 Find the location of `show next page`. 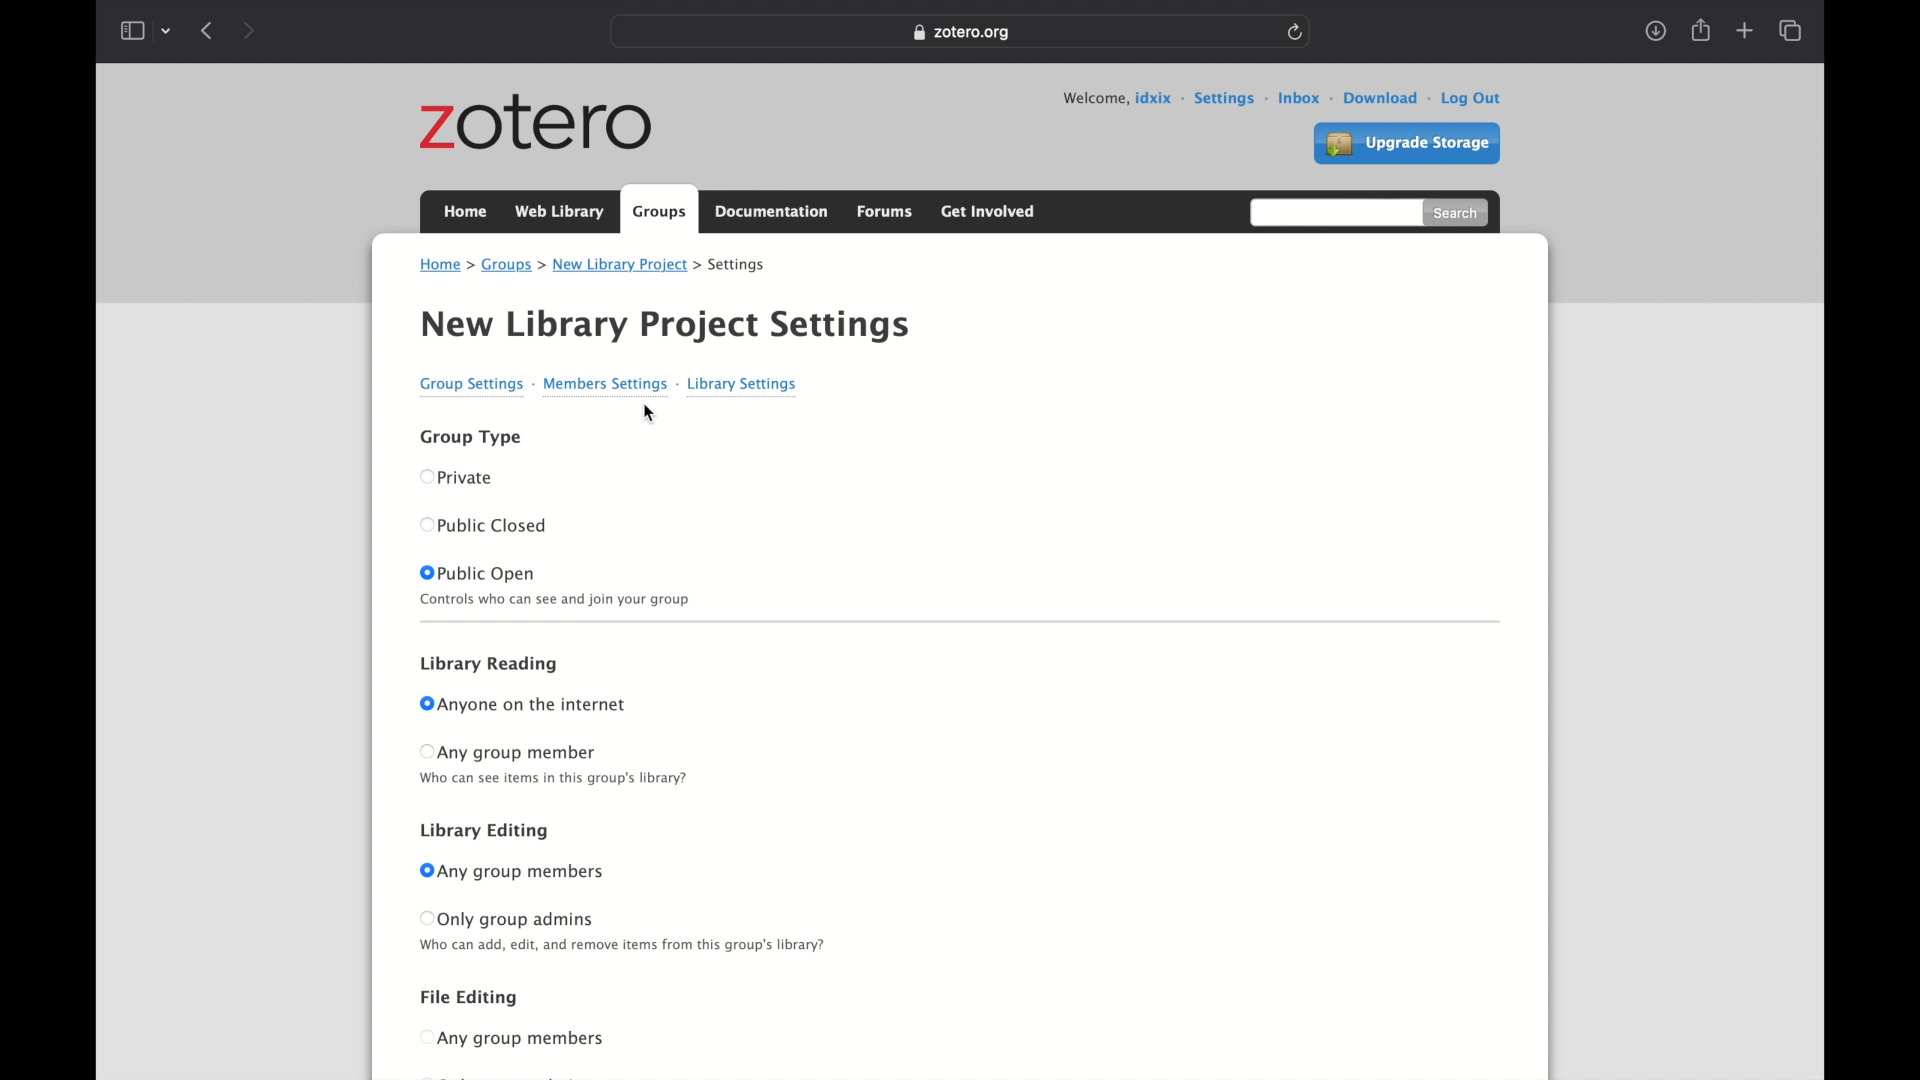

show next page is located at coordinates (248, 30).